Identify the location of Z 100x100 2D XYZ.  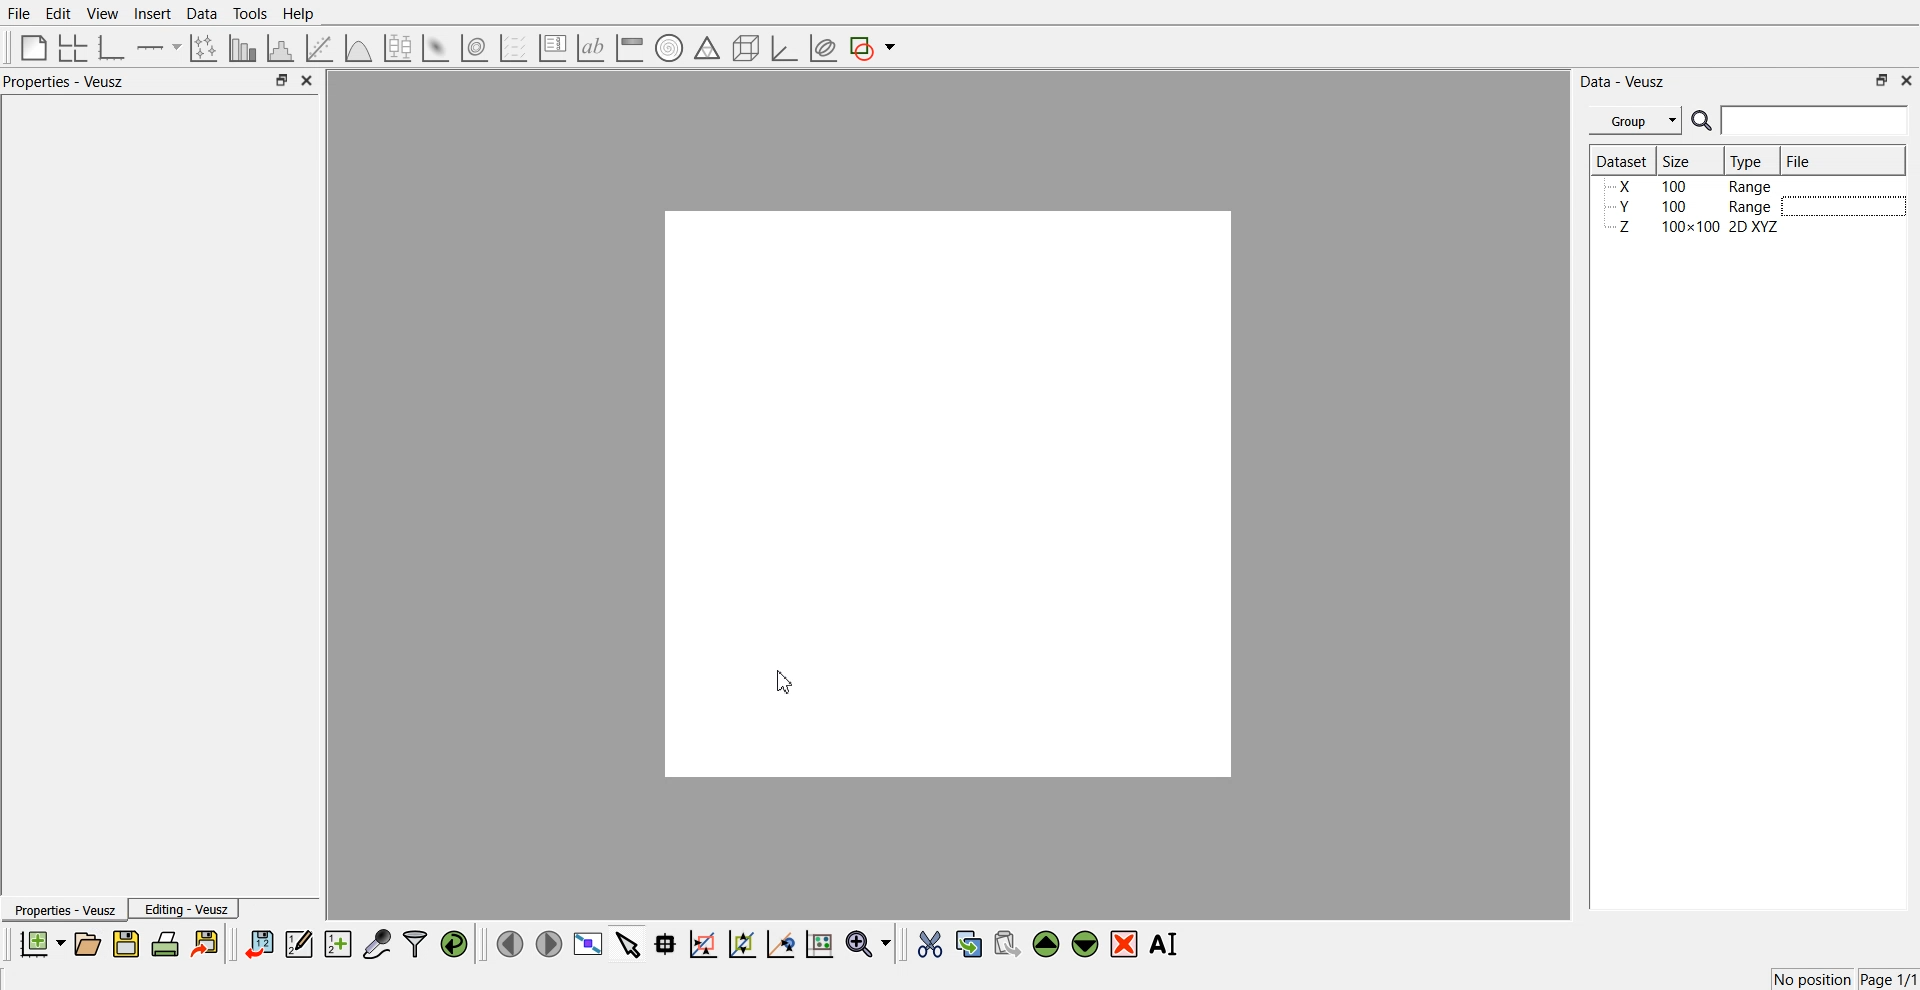
(1695, 227).